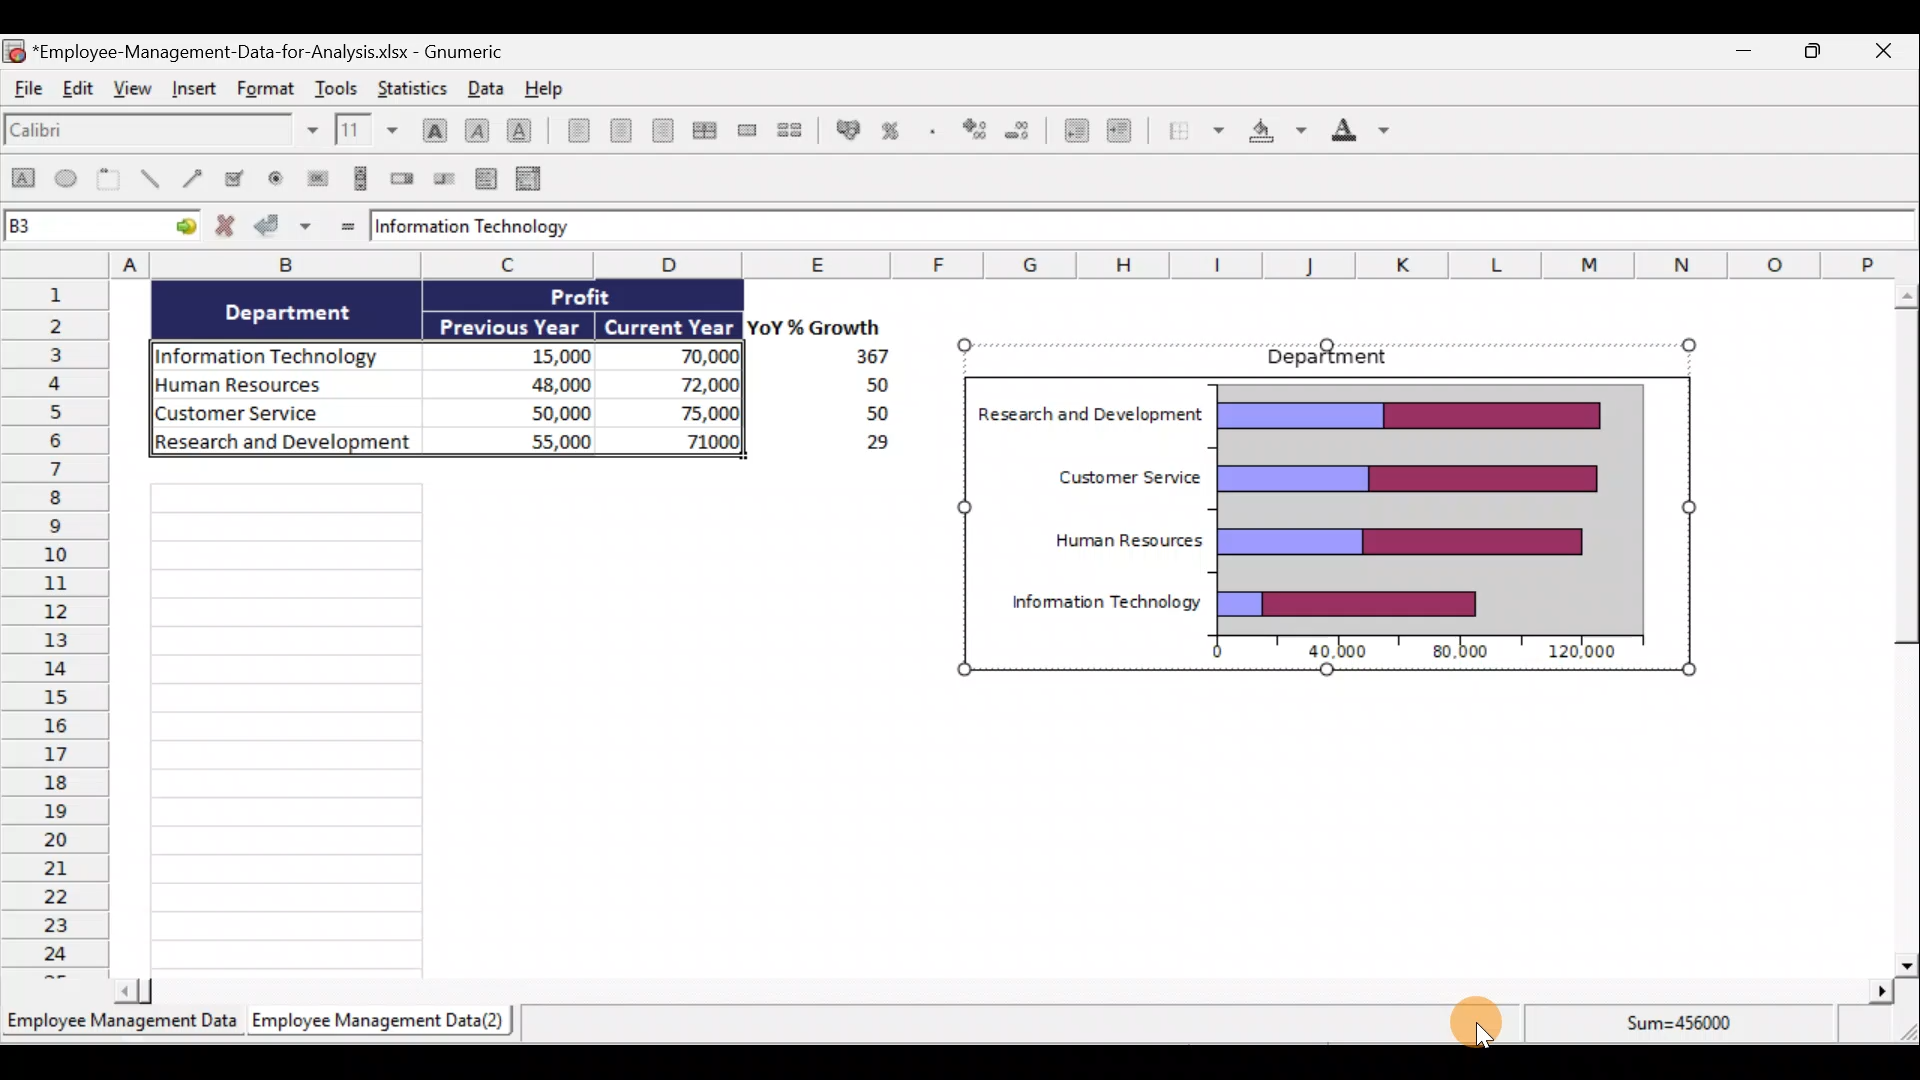 The width and height of the screenshot is (1920, 1080). What do you see at coordinates (1430, 504) in the screenshot?
I see `Chart` at bounding box center [1430, 504].